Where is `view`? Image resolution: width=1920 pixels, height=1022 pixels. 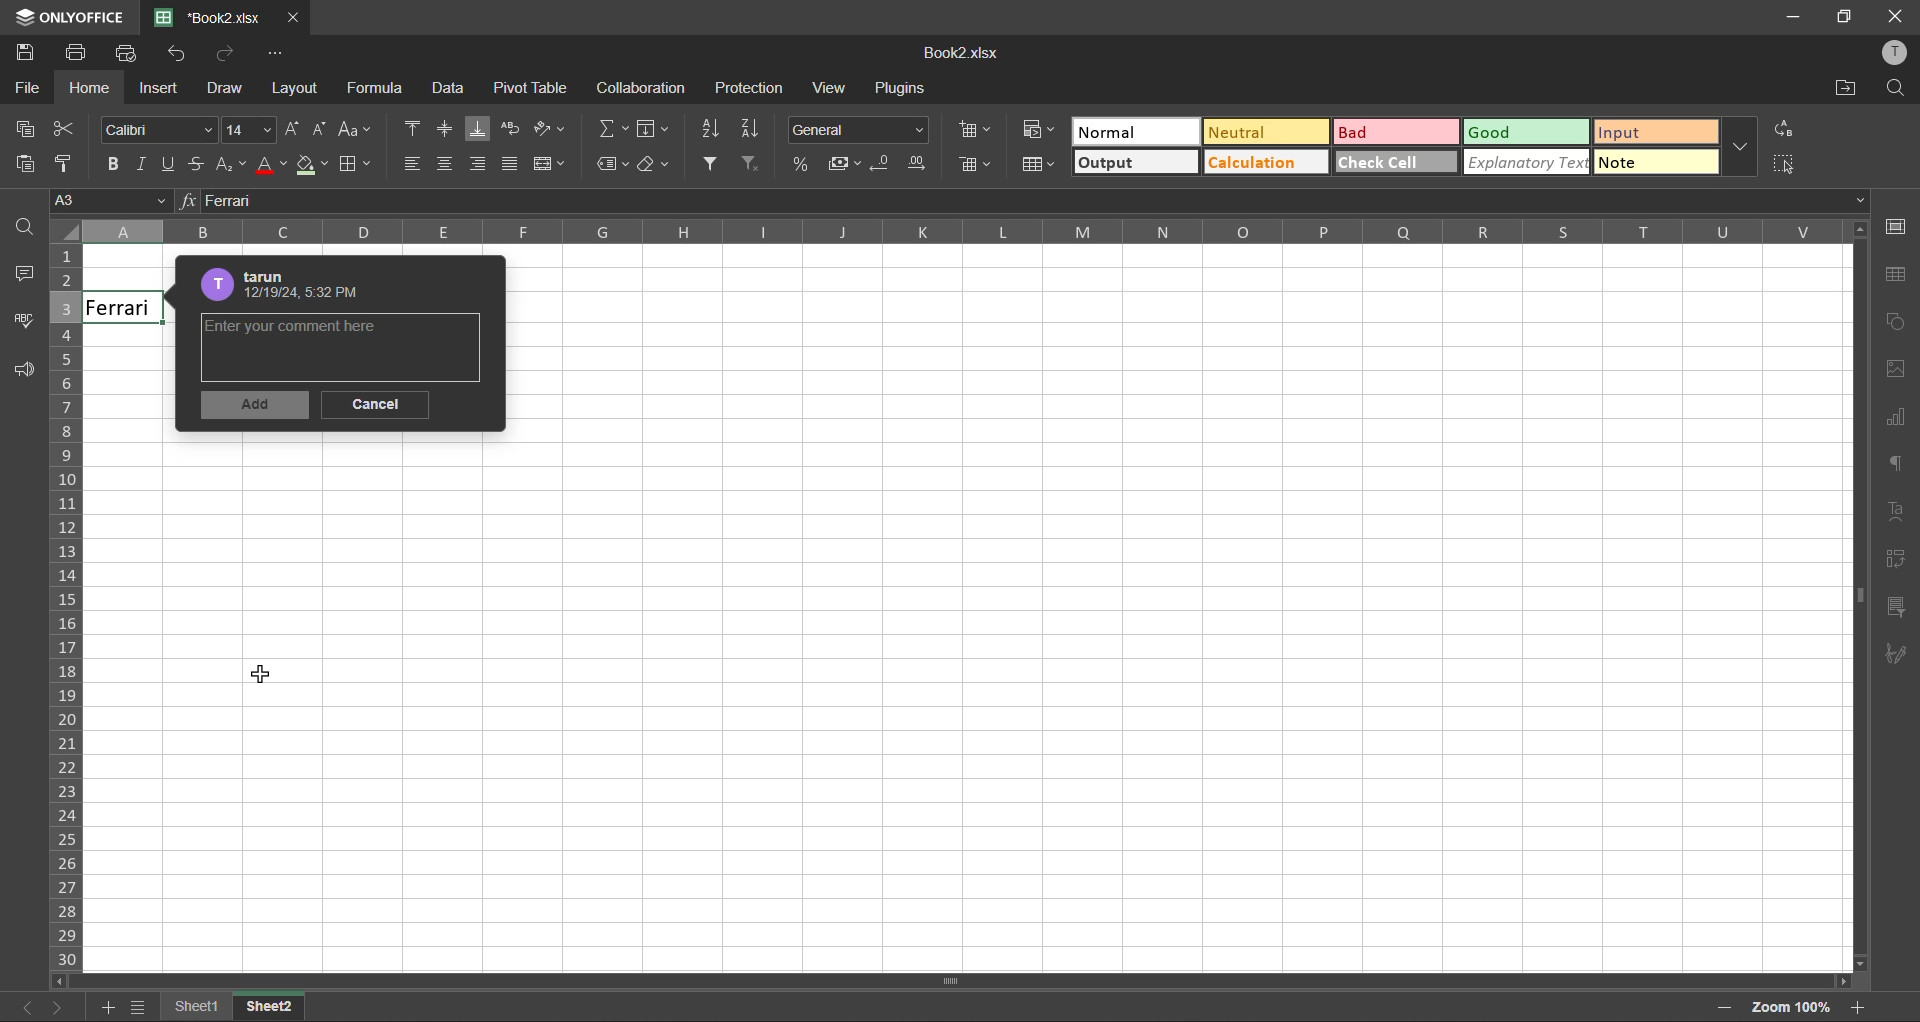 view is located at coordinates (831, 88).